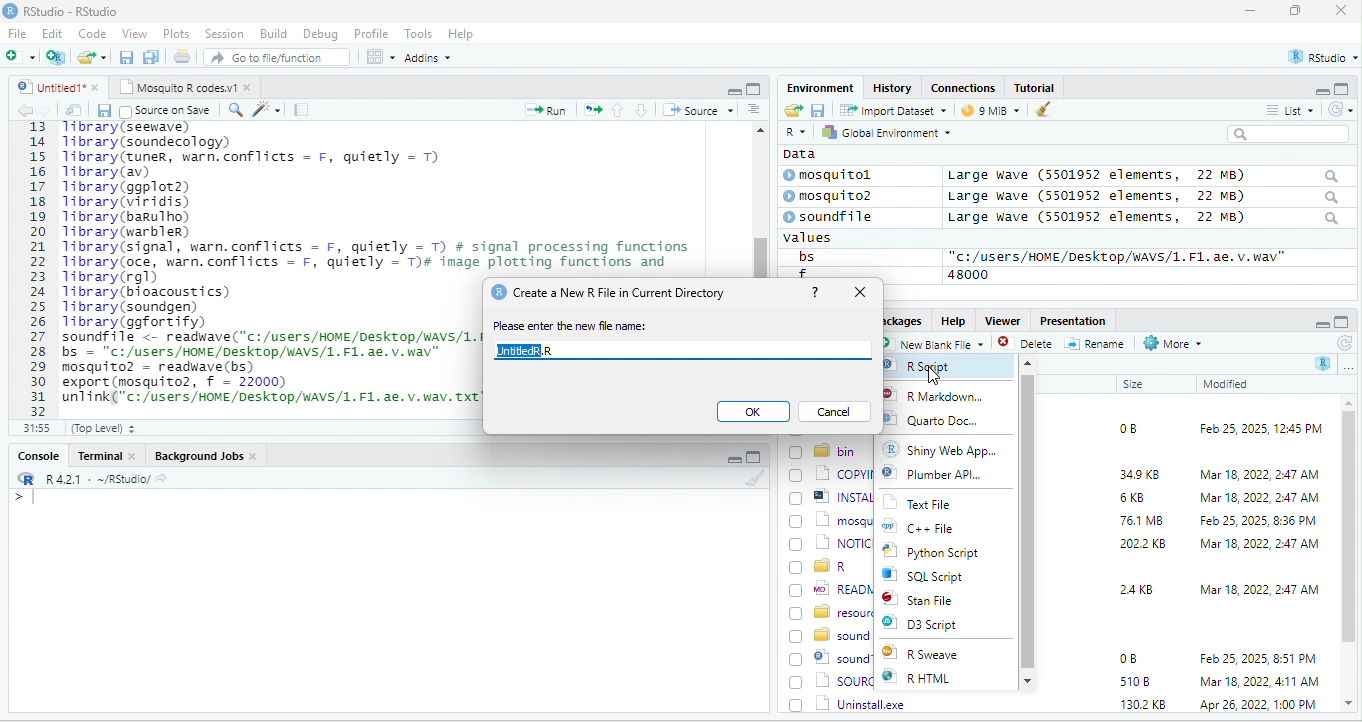 This screenshot has width=1362, height=722. What do you see at coordinates (1141, 519) in the screenshot?
I see `76.1 MB` at bounding box center [1141, 519].